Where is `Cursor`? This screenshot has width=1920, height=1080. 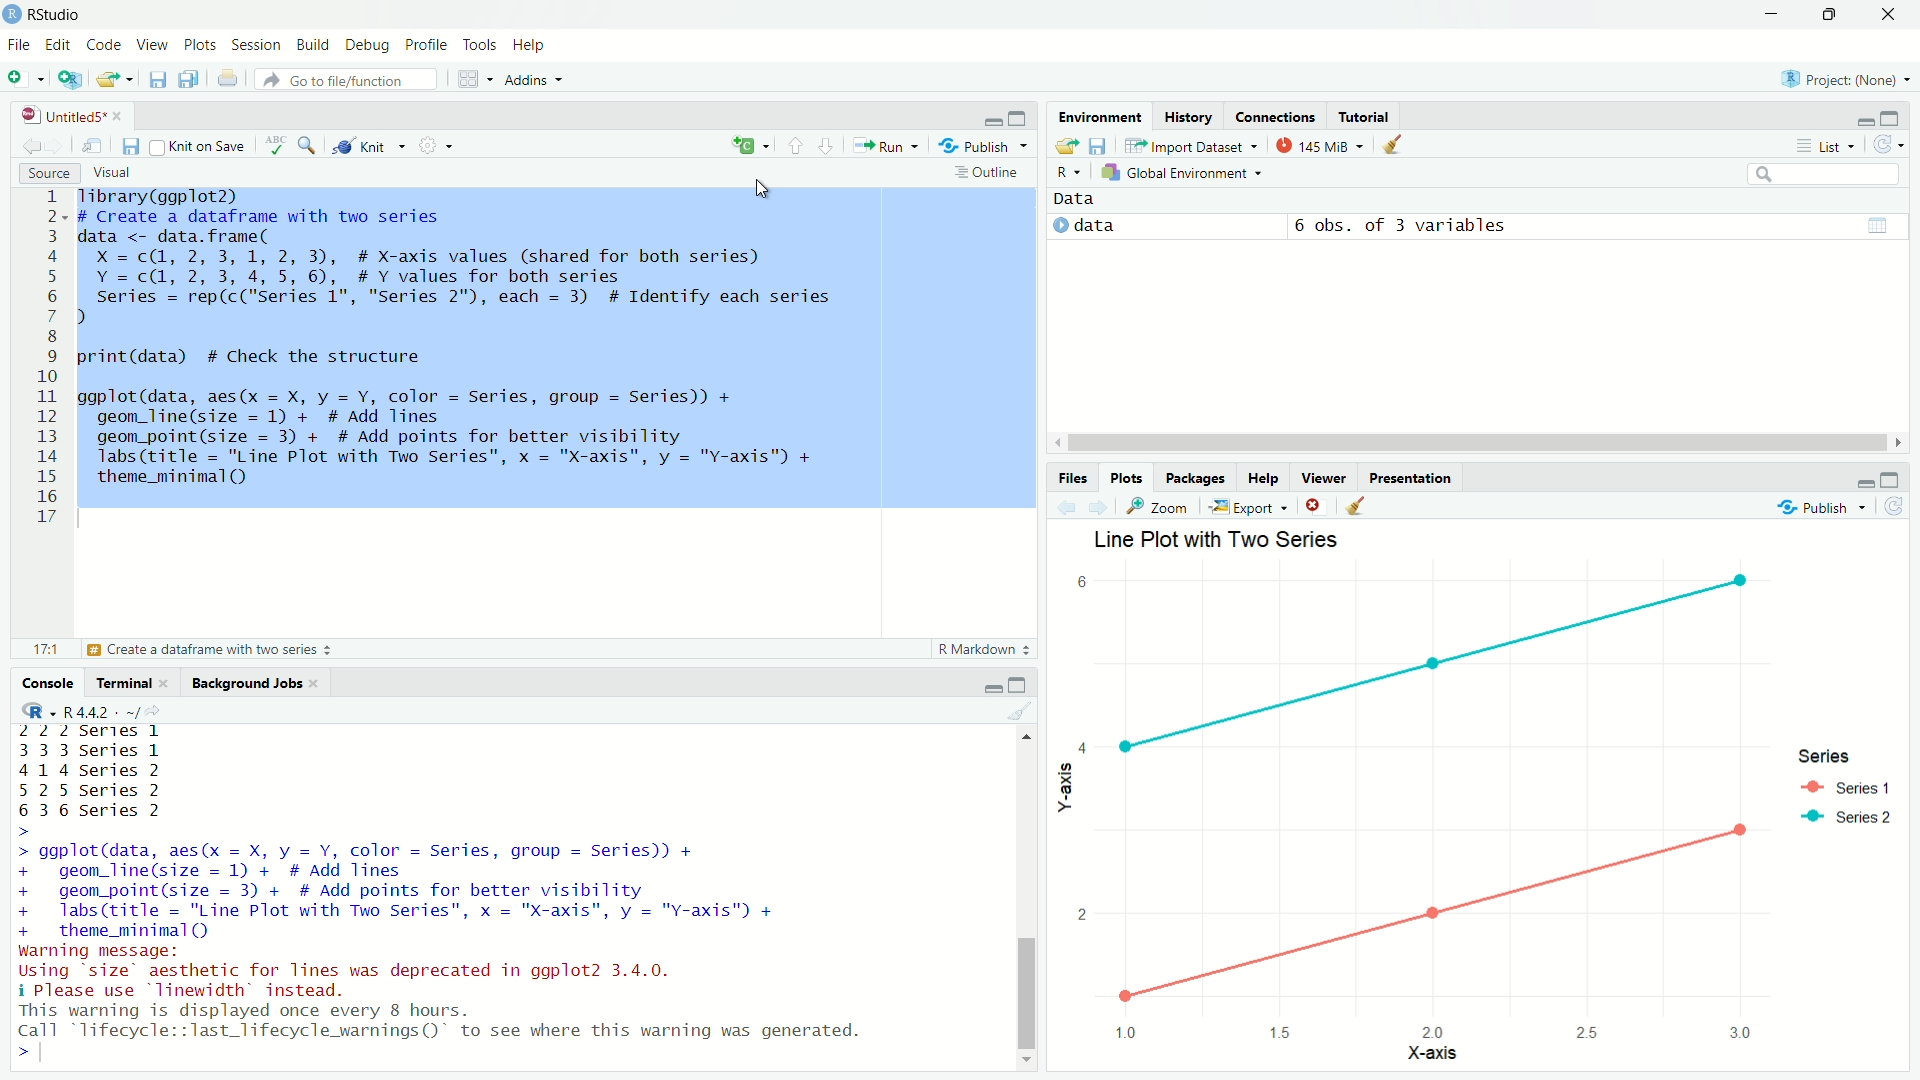 Cursor is located at coordinates (761, 190).